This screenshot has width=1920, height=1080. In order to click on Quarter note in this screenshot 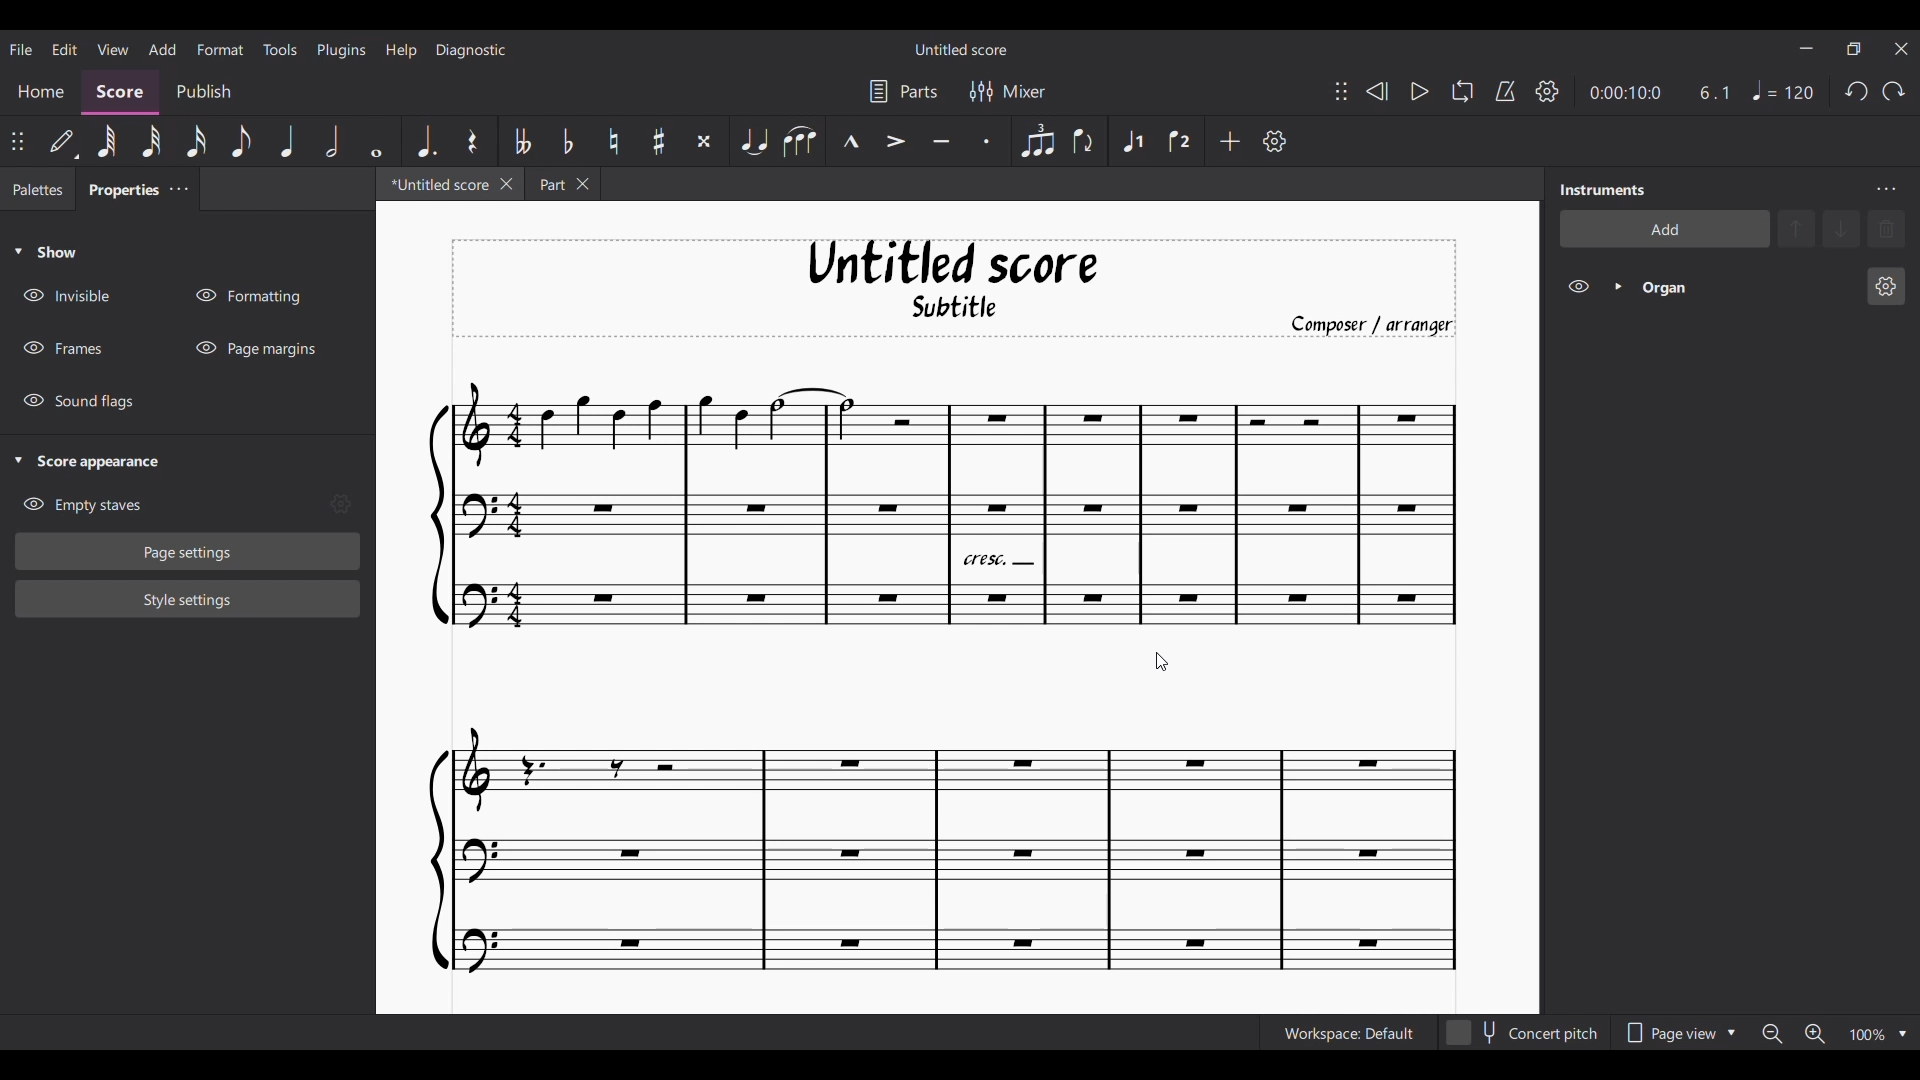, I will do `click(287, 141)`.